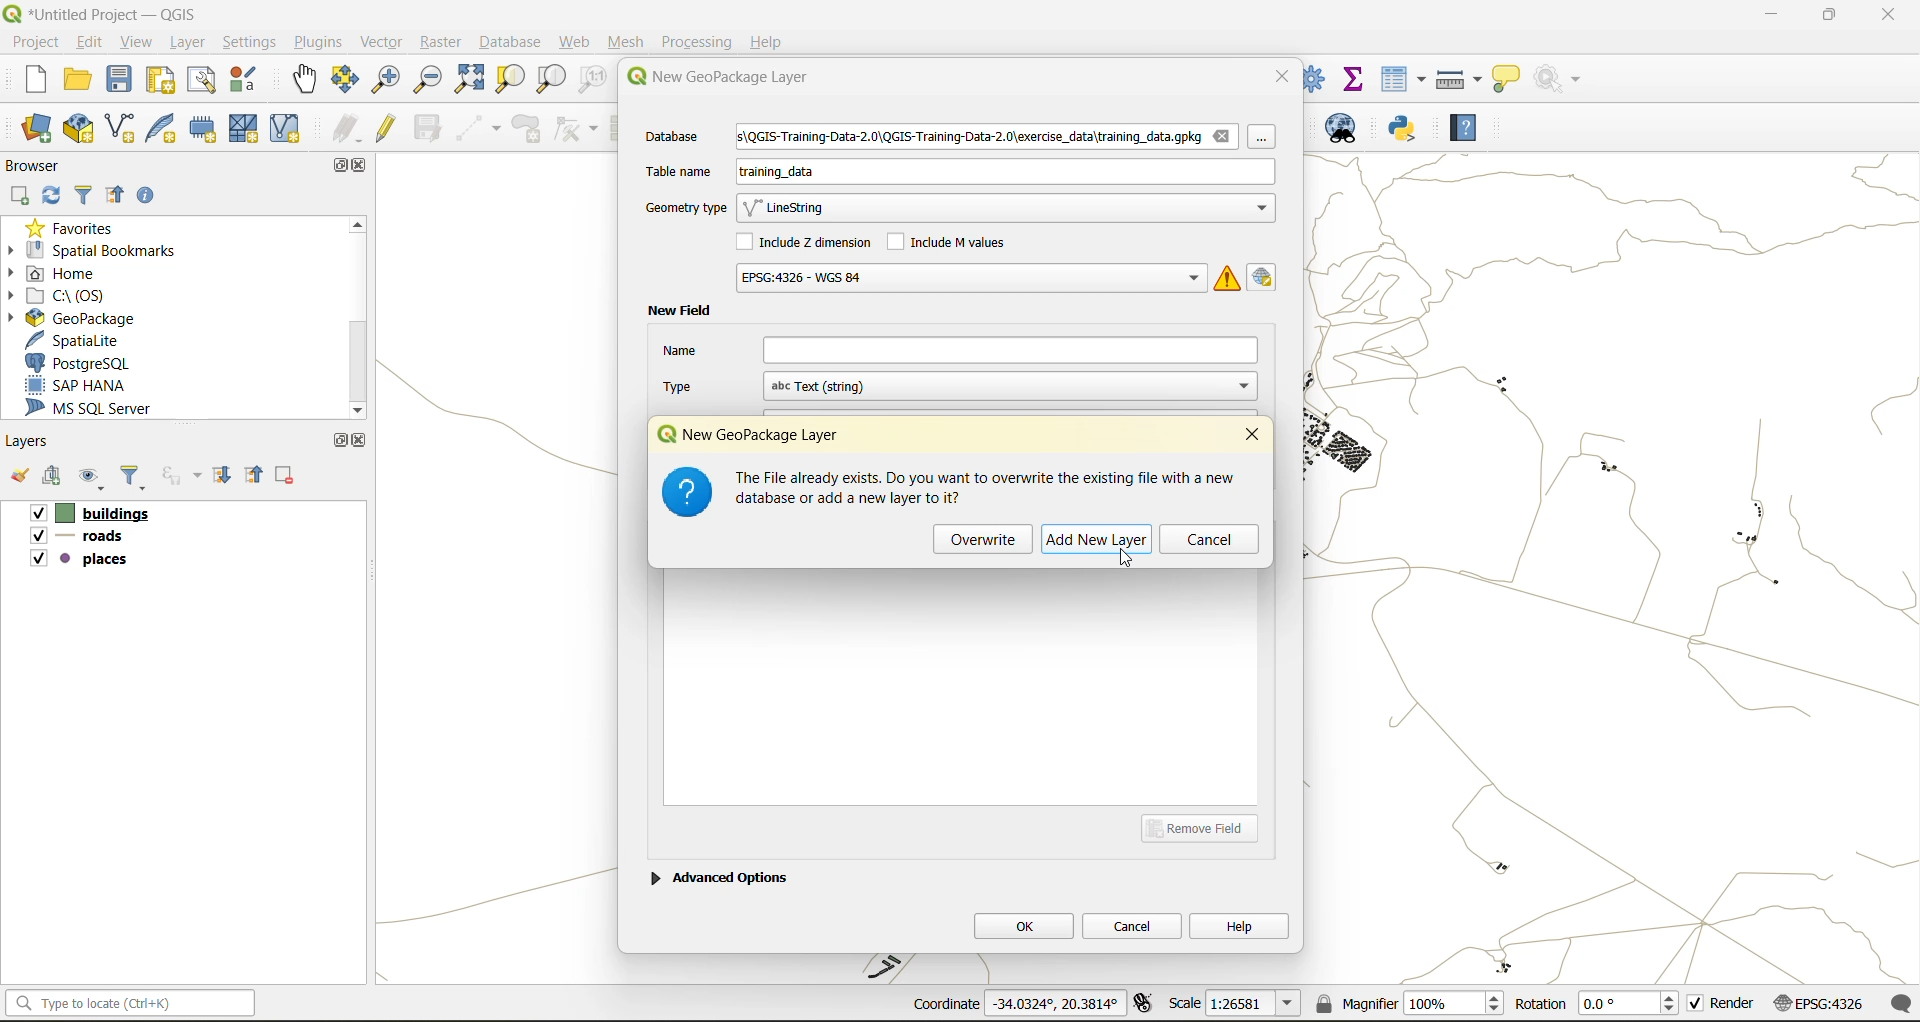 The image size is (1920, 1022). I want to click on browser, so click(40, 165).